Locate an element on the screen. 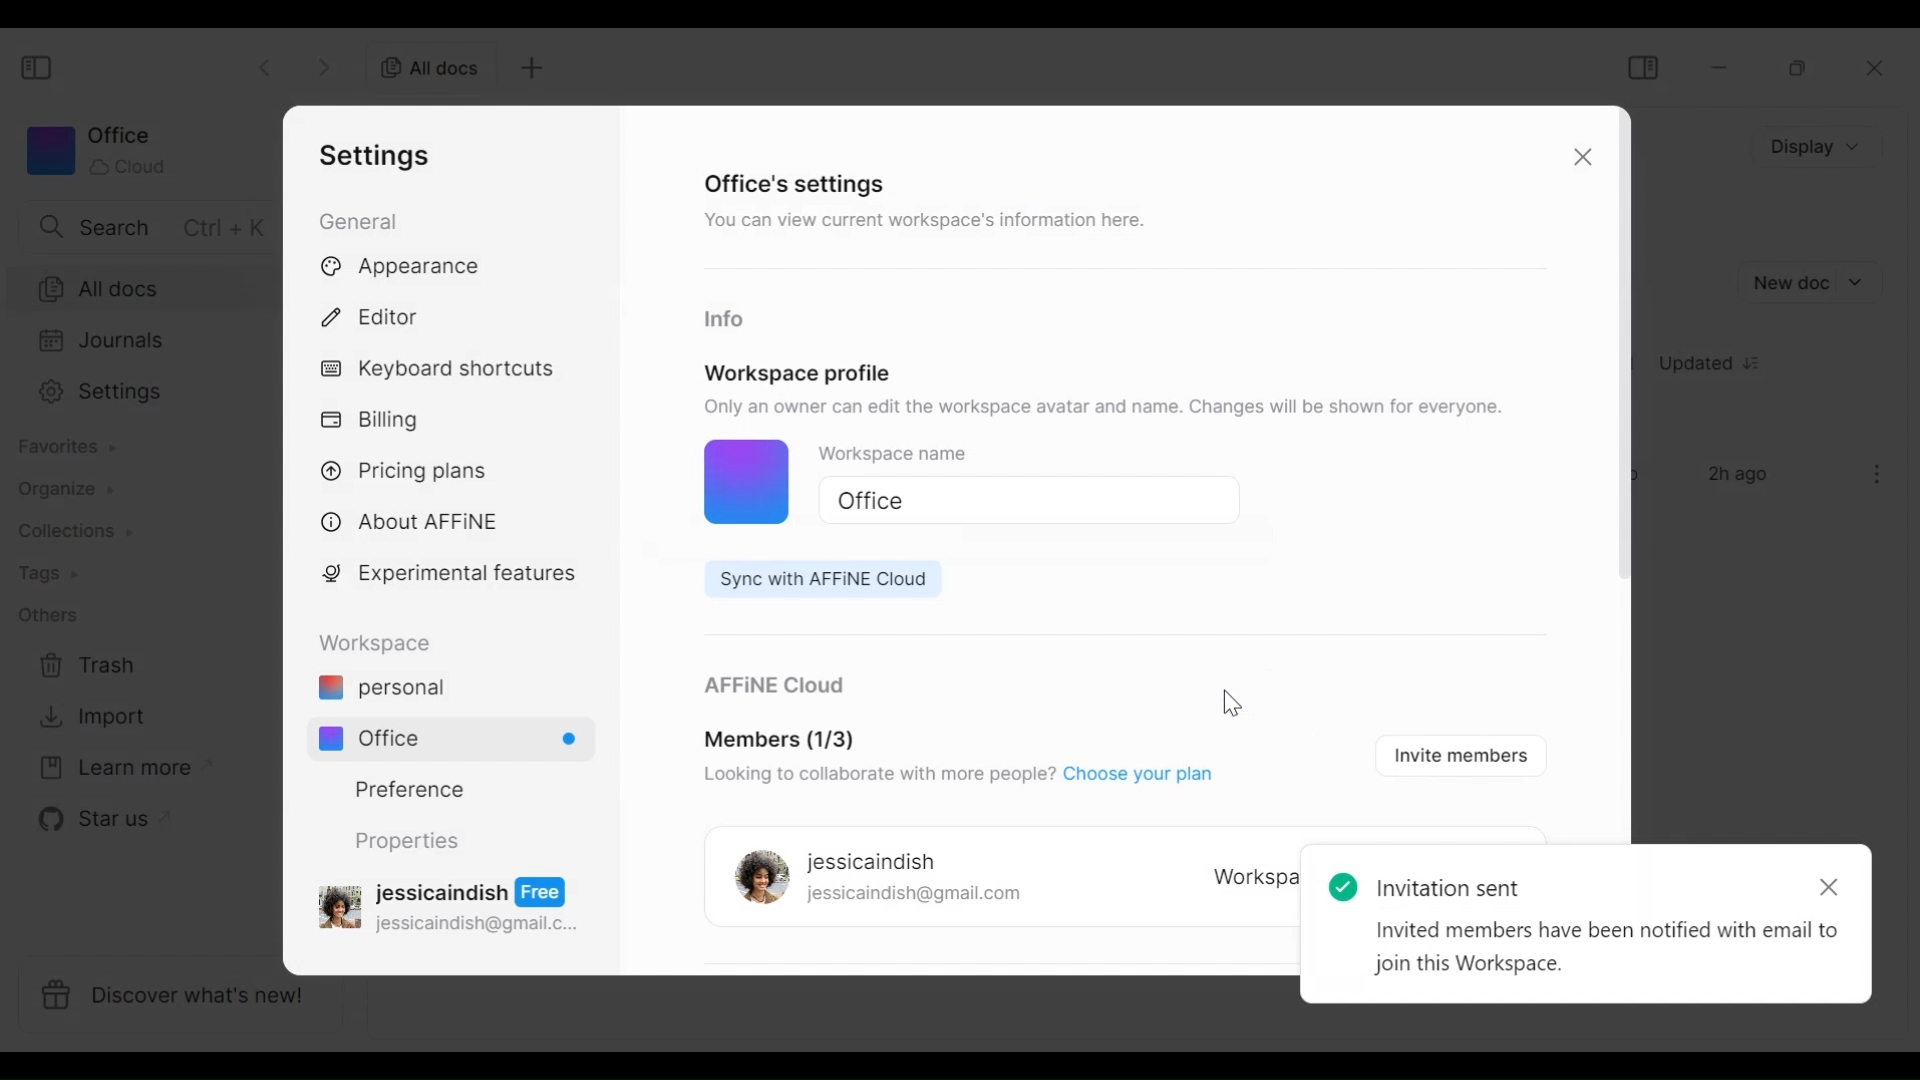  Sync with AFFINE Cloud is located at coordinates (813, 579).